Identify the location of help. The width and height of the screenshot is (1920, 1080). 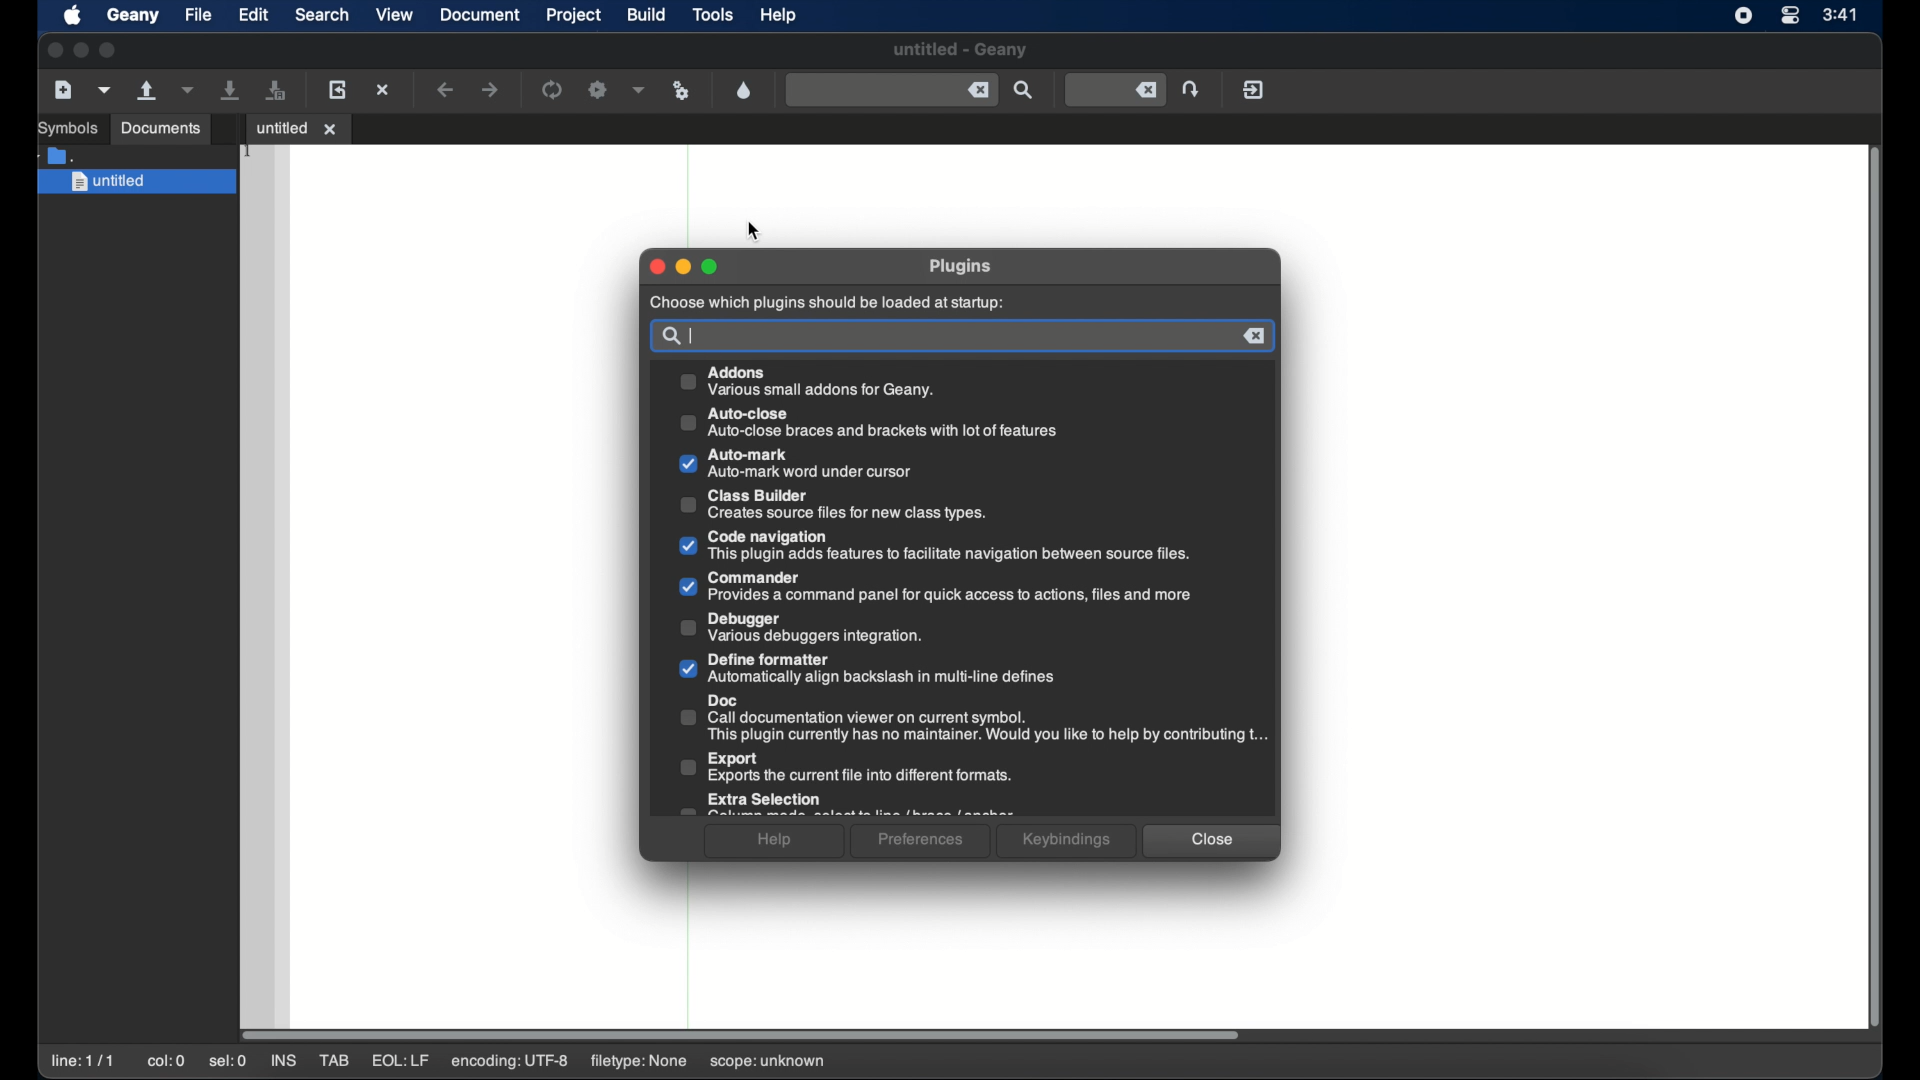
(779, 15).